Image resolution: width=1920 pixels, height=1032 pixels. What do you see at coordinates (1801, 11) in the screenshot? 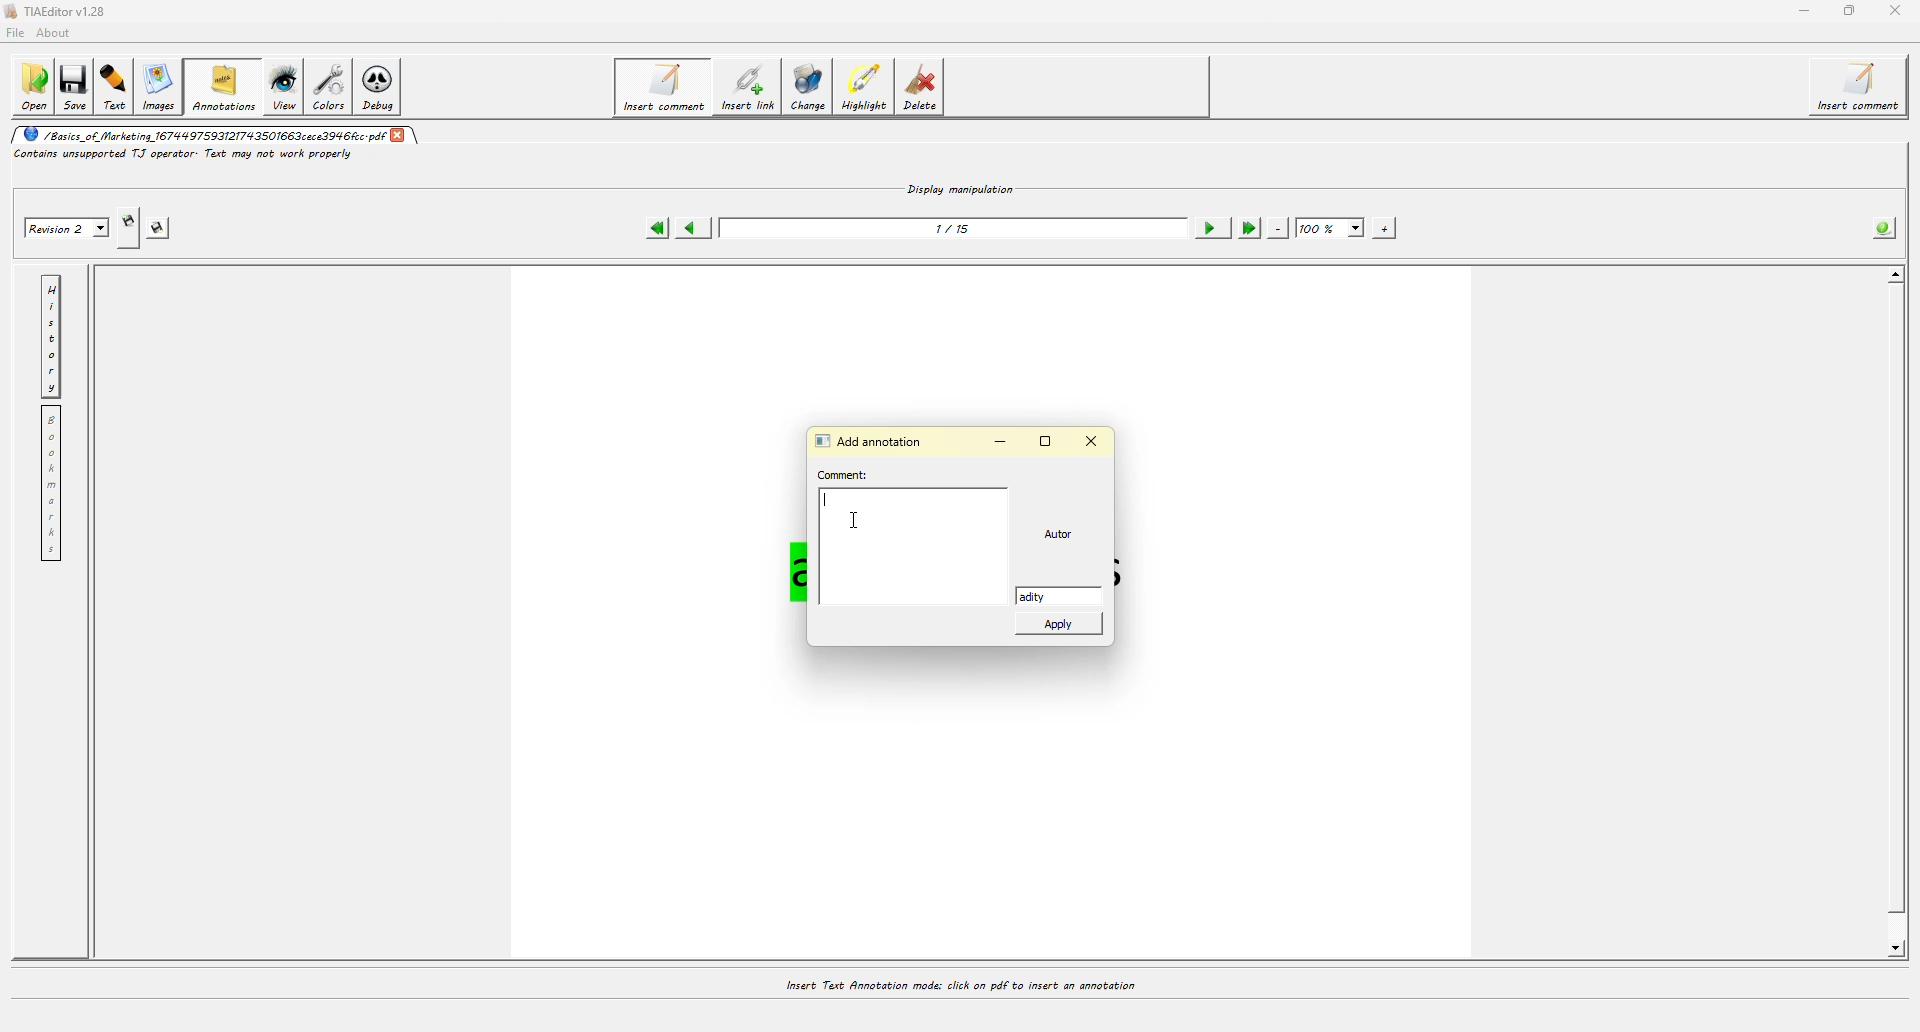
I see `minimize` at bounding box center [1801, 11].